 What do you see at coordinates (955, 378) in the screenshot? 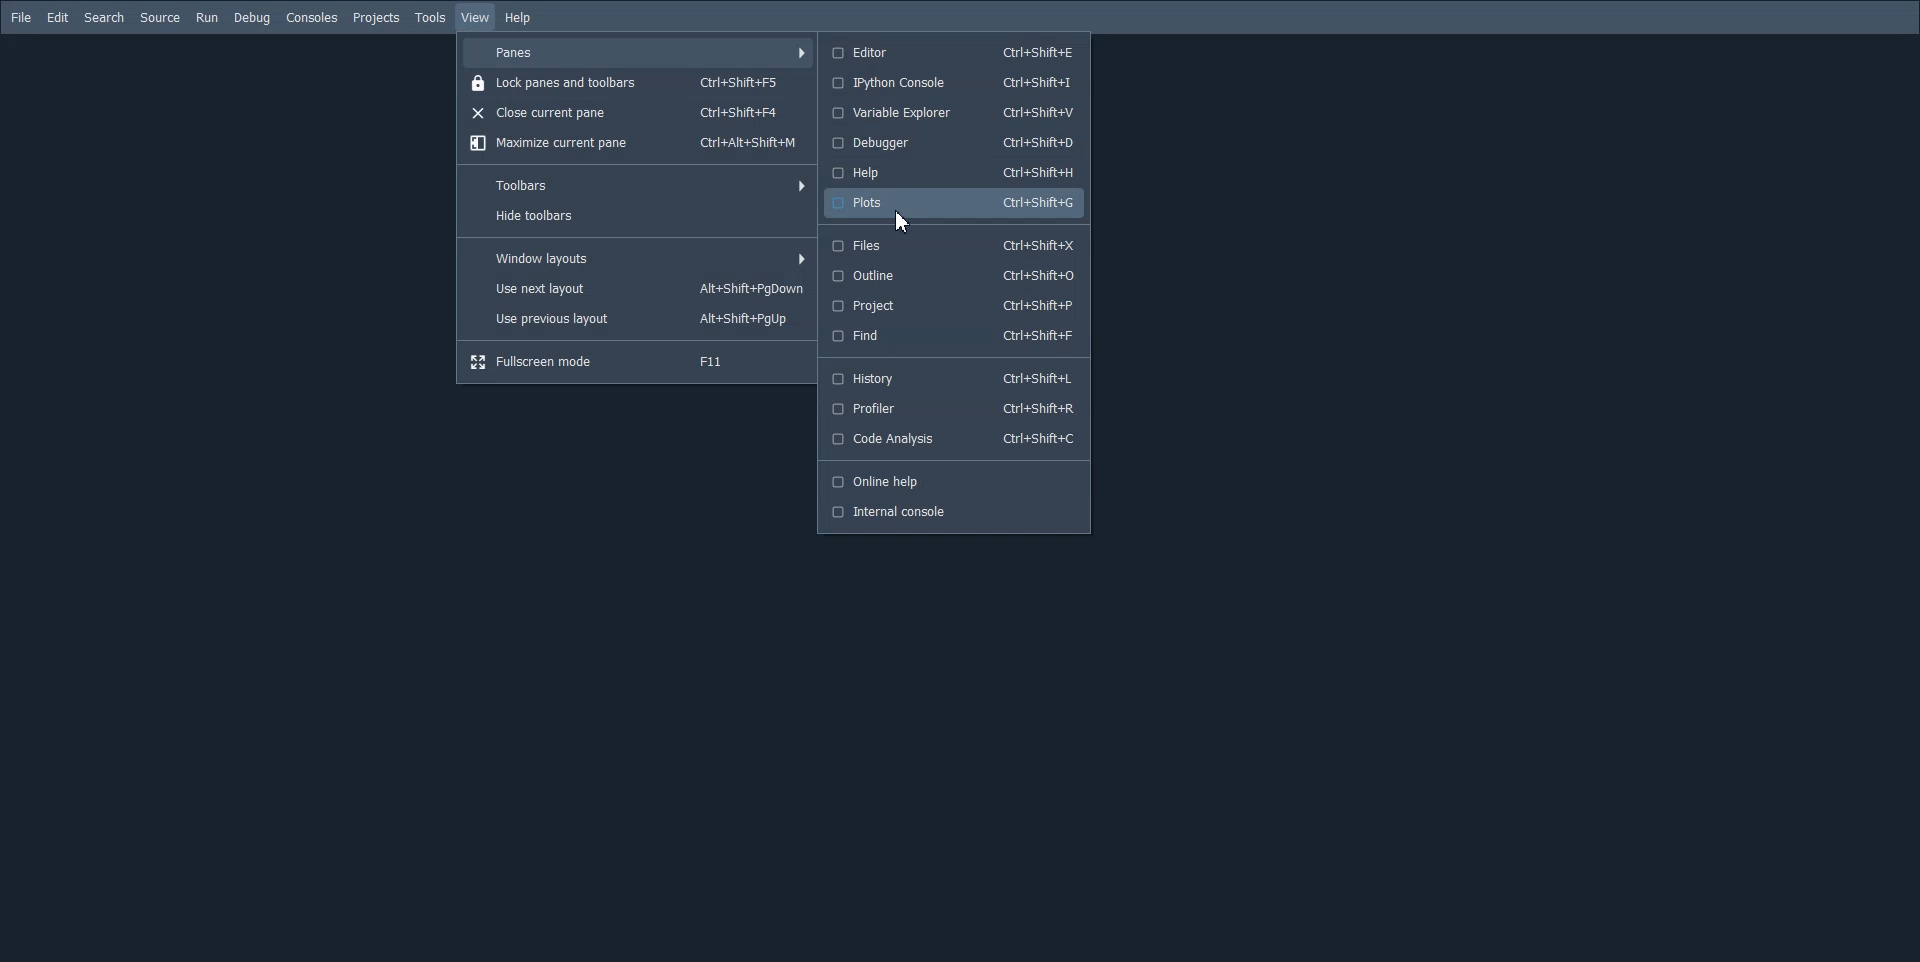
I see `History ` at bounding box center [955, 378].